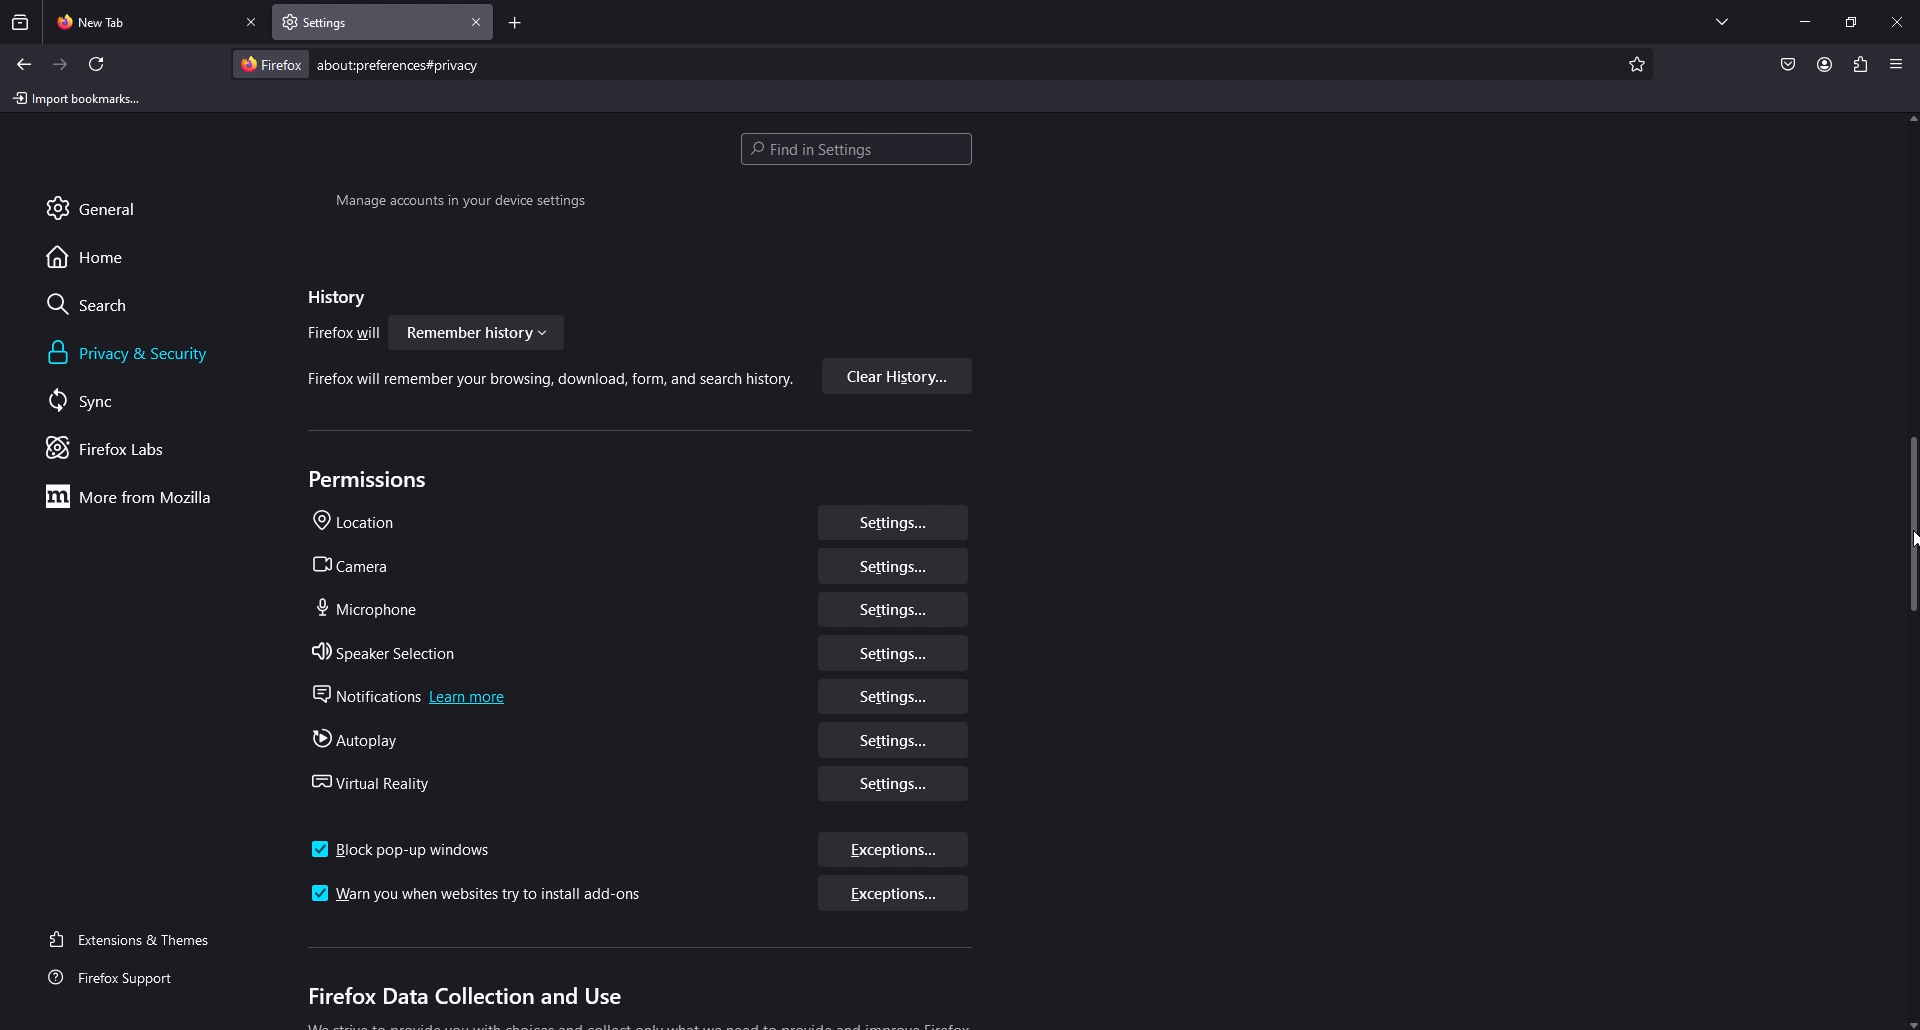  Describe the element at coordinates (114, 207) in the screenshot. I see `general` at that location.